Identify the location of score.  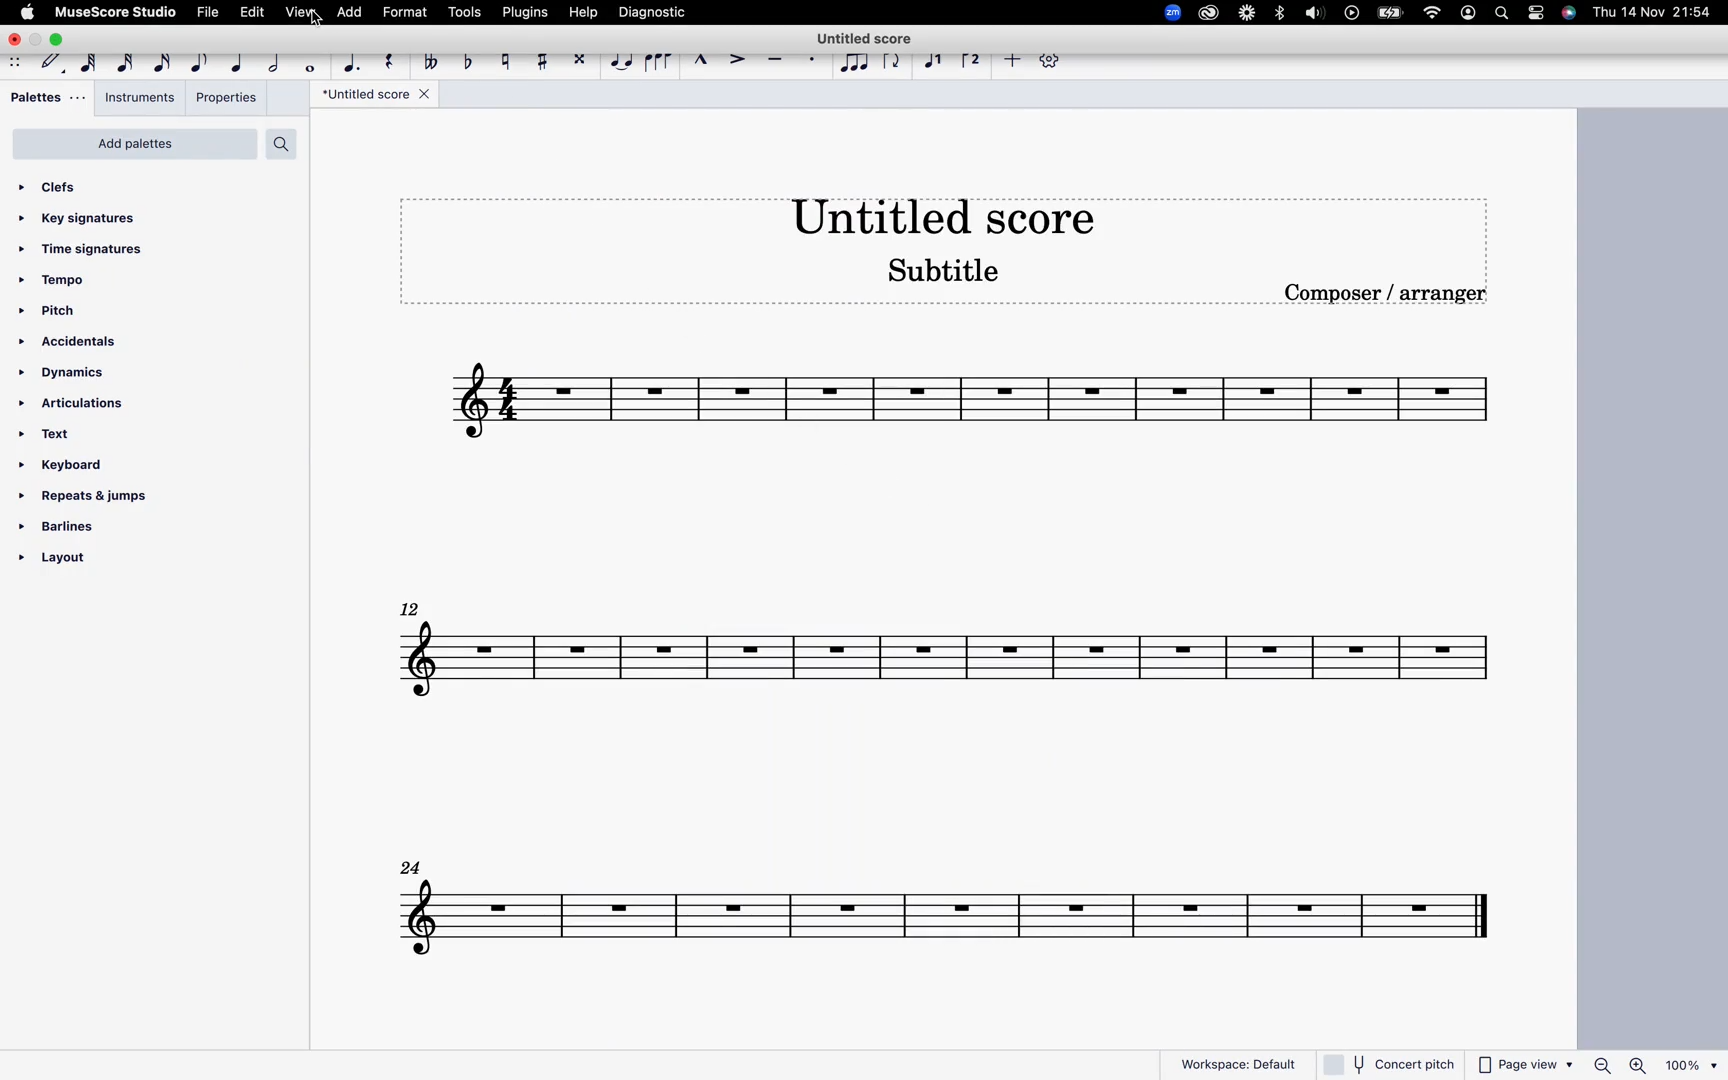
(973, 401).